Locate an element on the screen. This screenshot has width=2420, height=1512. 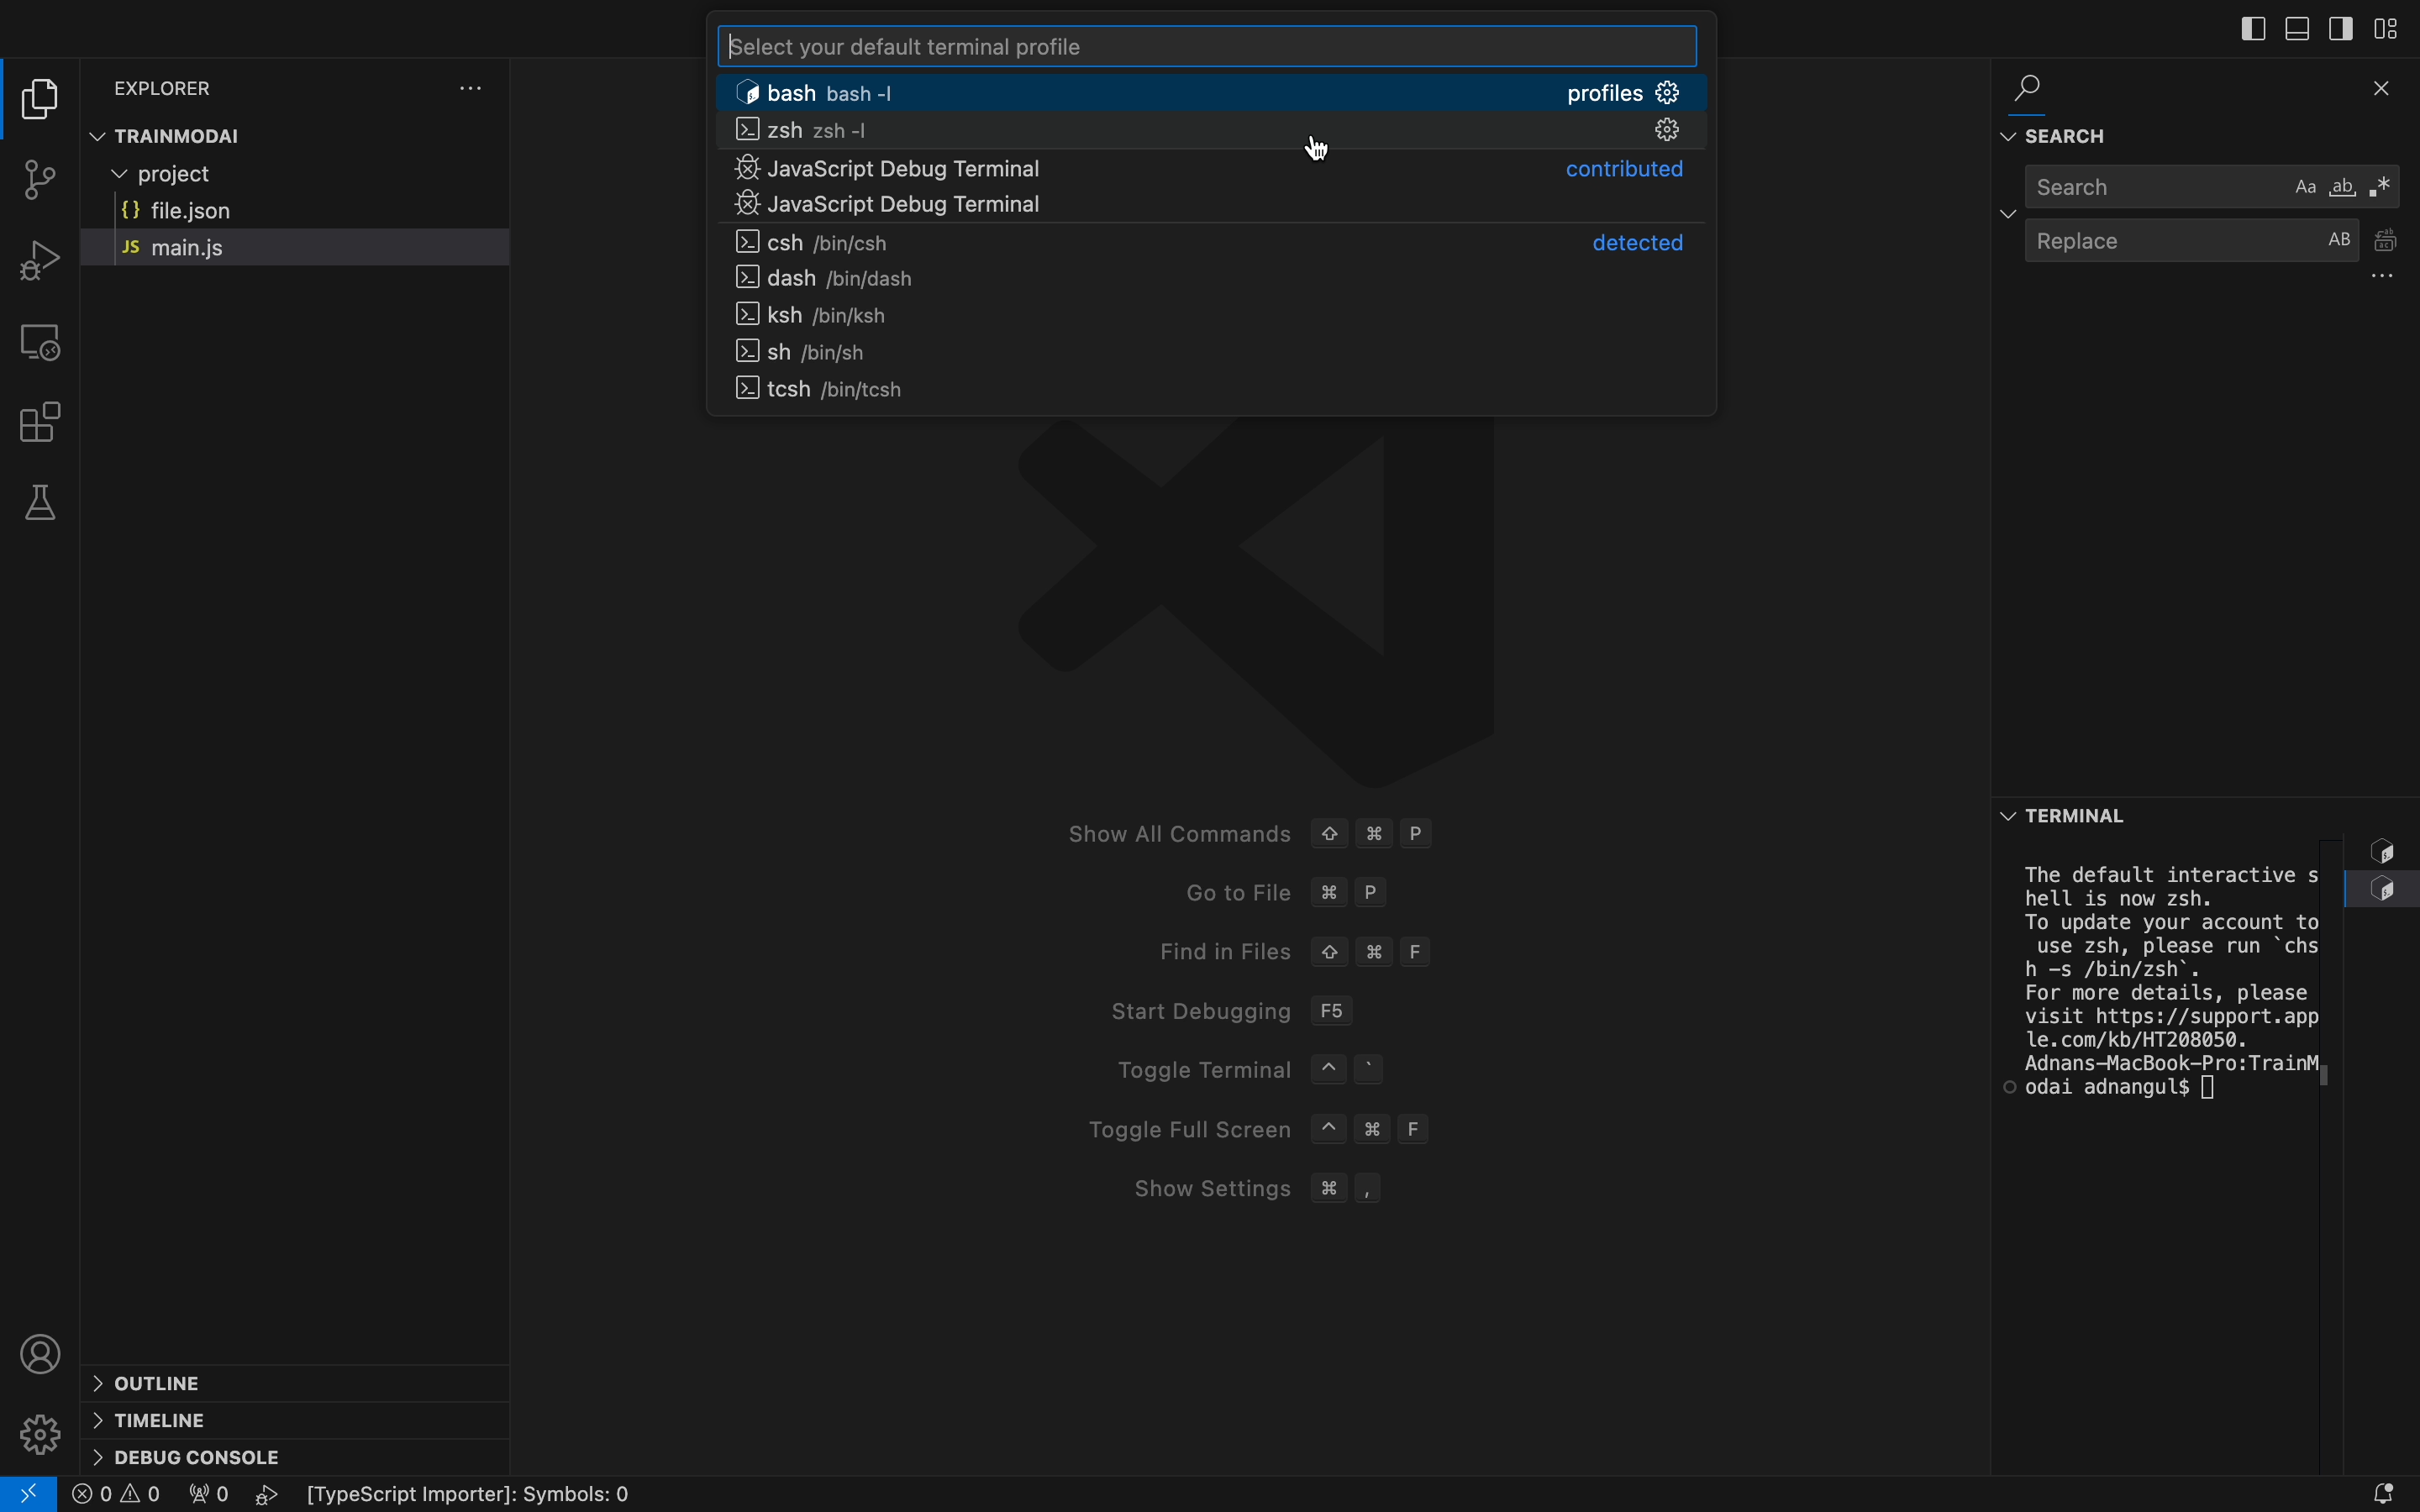
profile is located at coordinates (40, 1346).